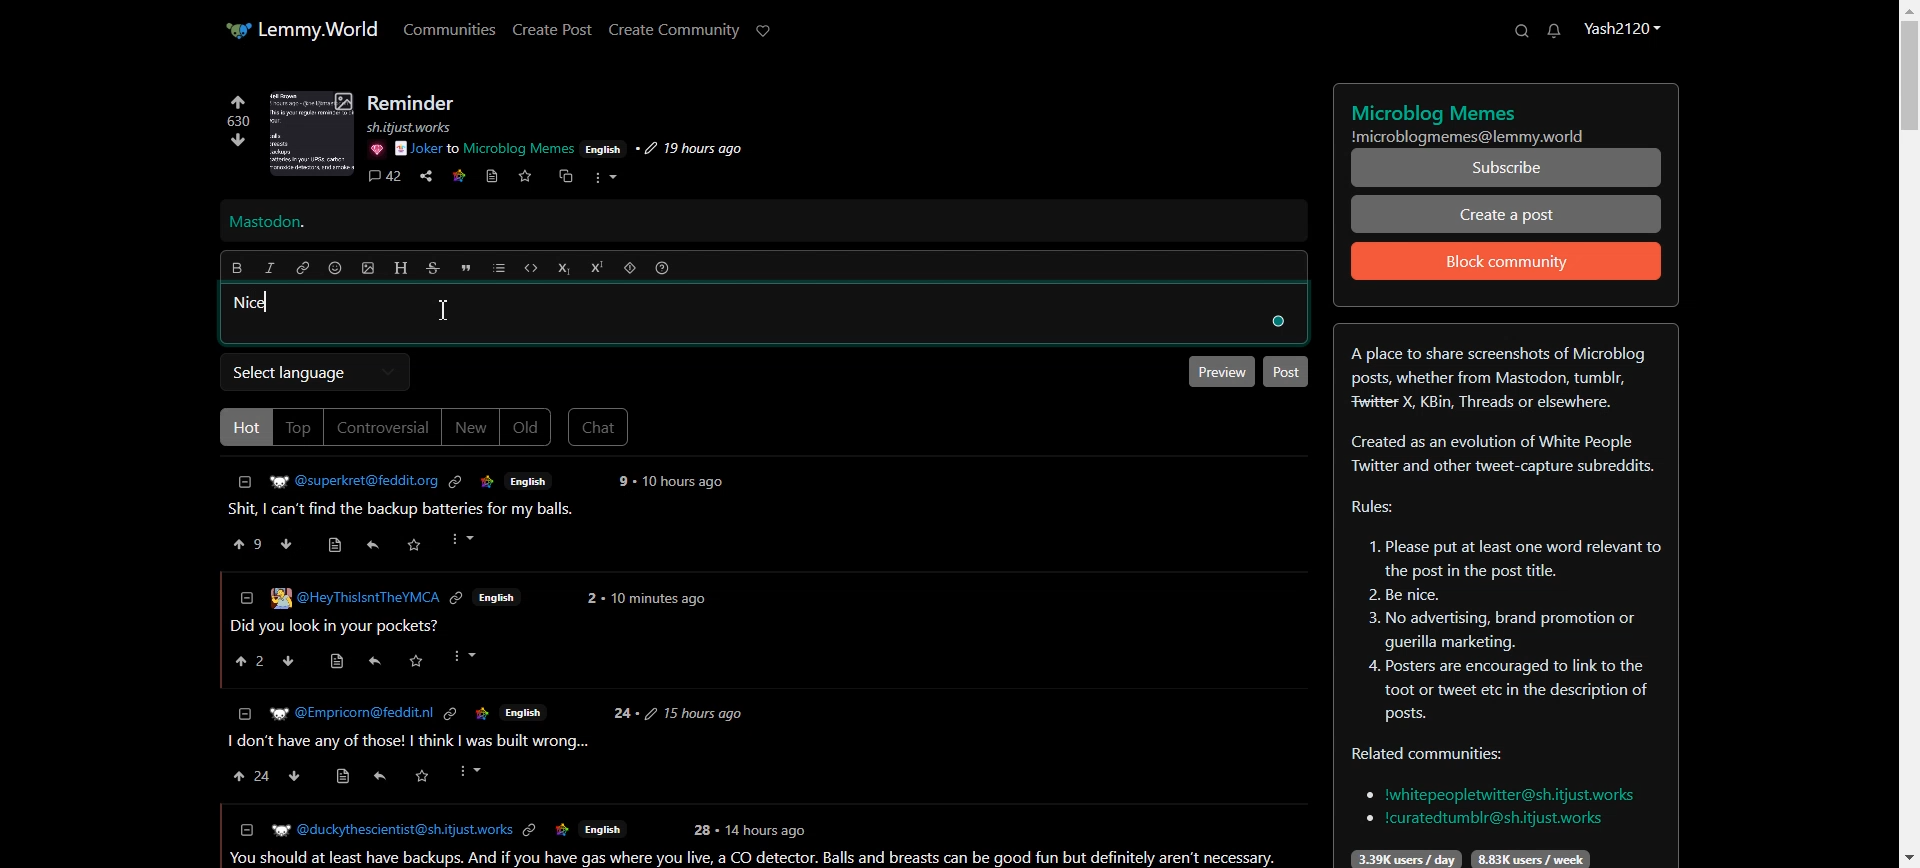 The height and width of the screenshot is (868, 1920). What do you see at coordinates (312, 133) in the screenshot?
I see `Profile picture` at bounding box center [312, 133].